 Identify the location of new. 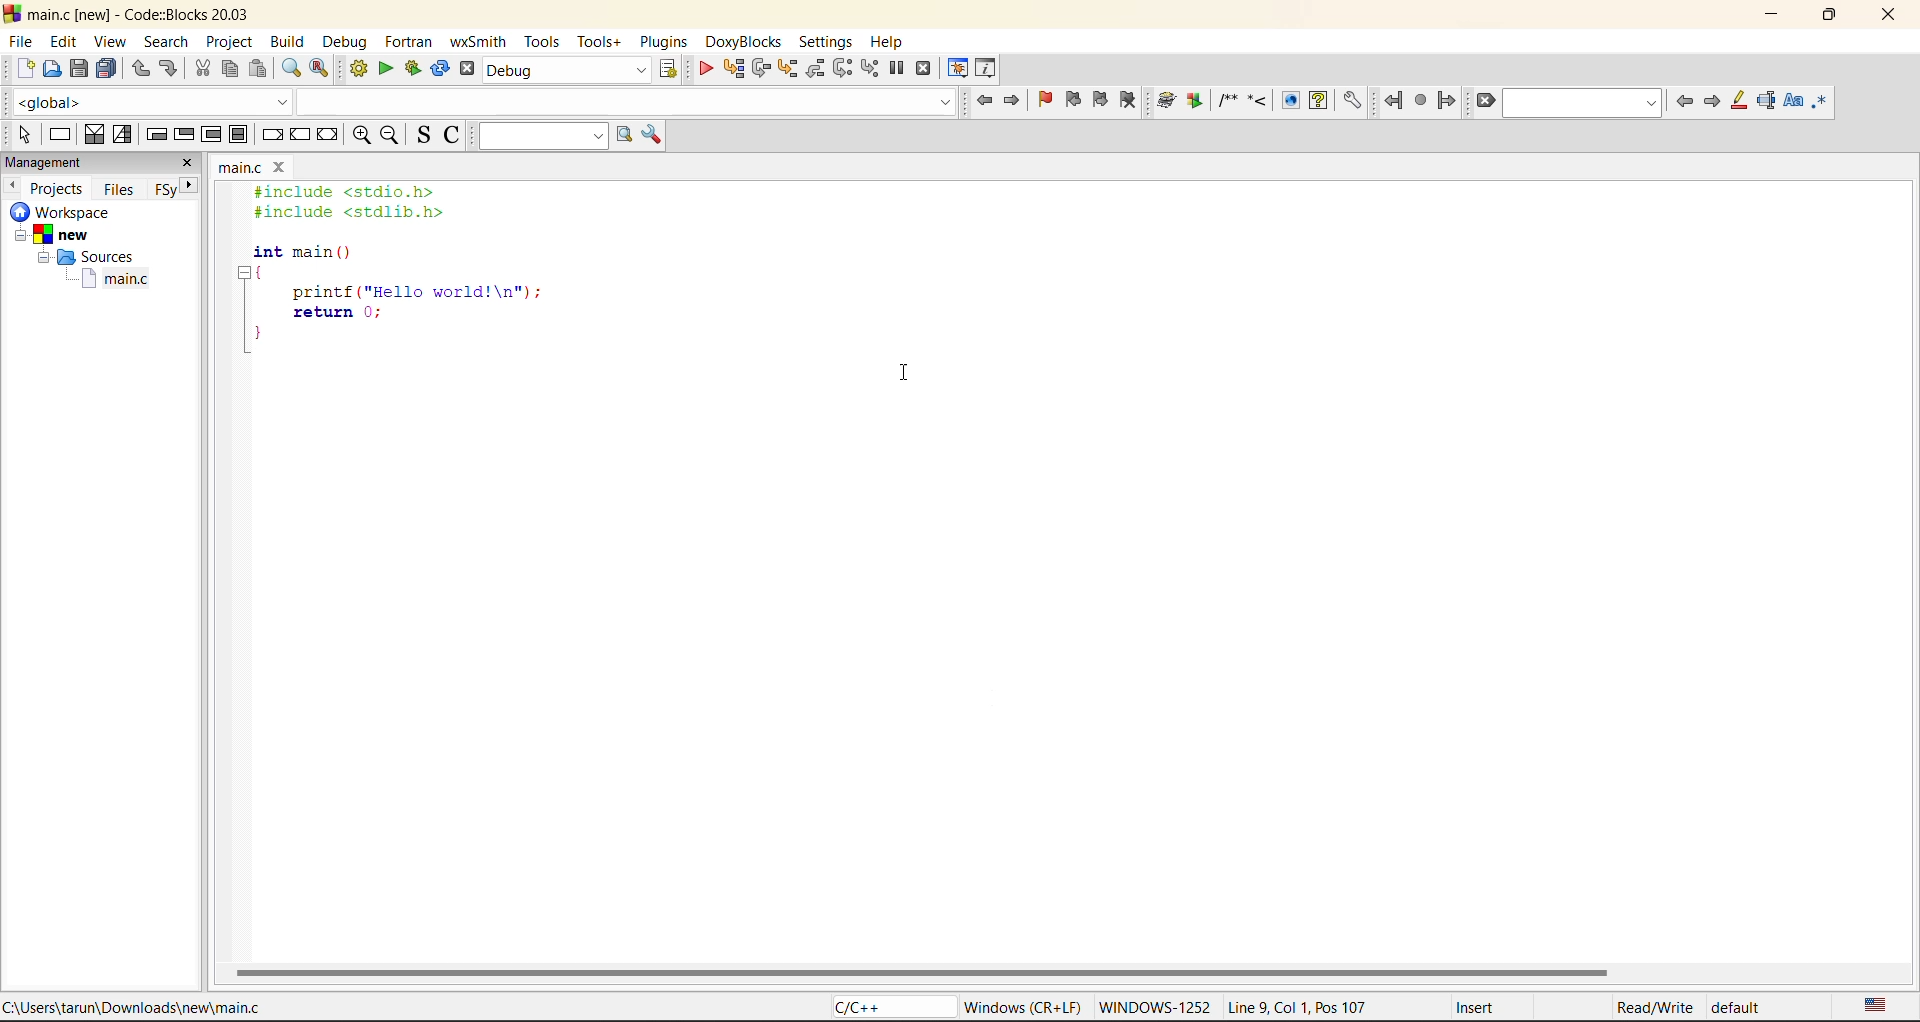
(24, 68).